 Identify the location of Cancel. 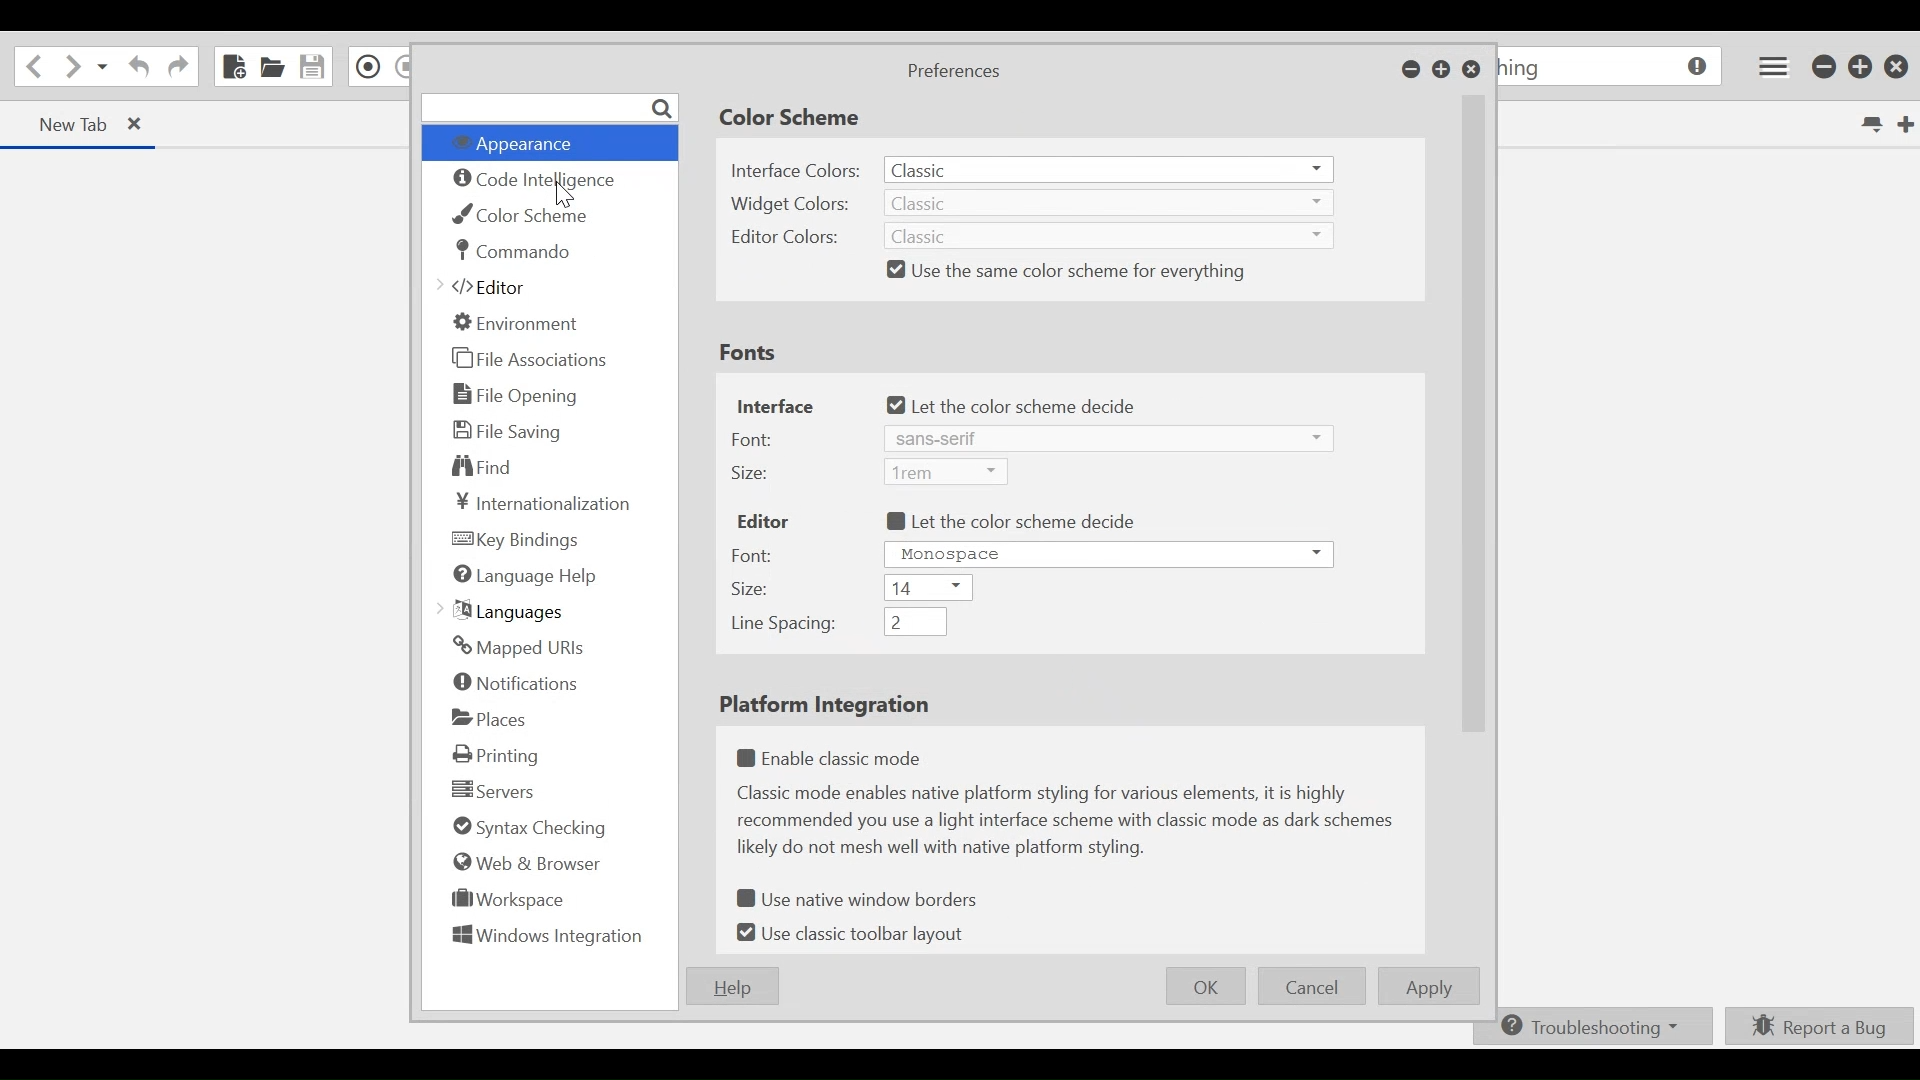
(1312, 987).